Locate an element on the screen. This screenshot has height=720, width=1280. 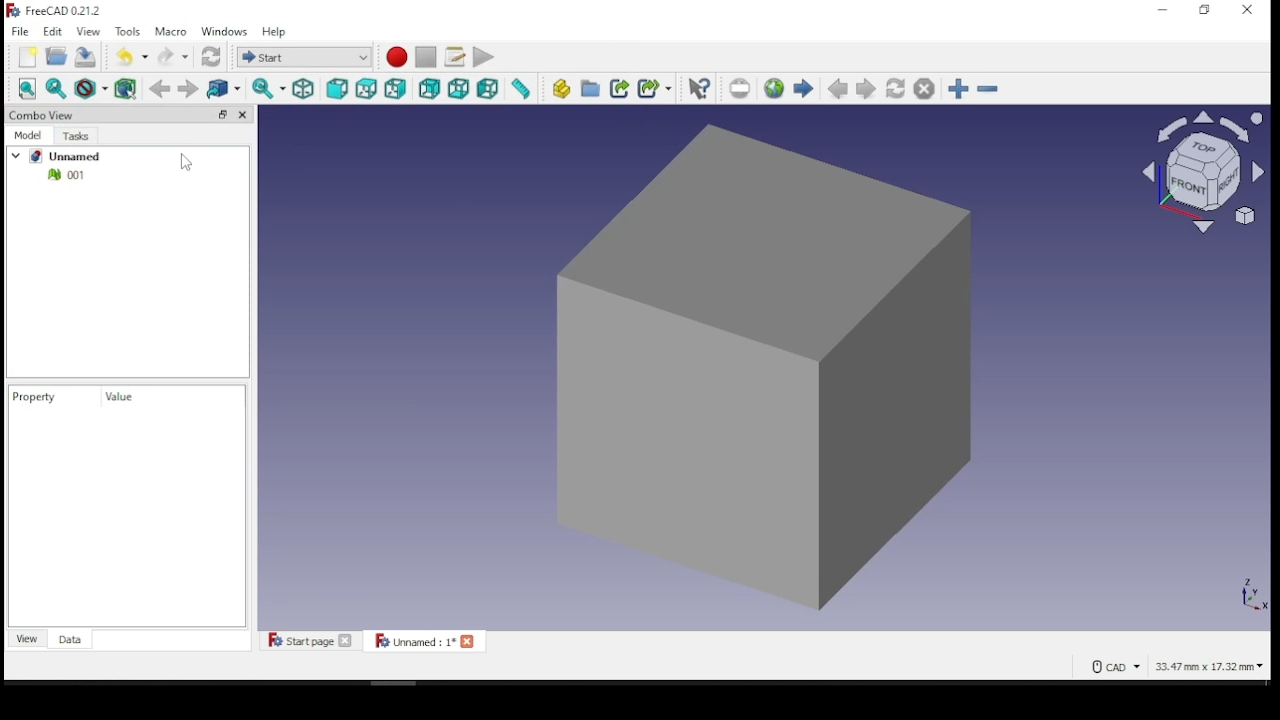
zoom in is located at coordinates (958, 88).